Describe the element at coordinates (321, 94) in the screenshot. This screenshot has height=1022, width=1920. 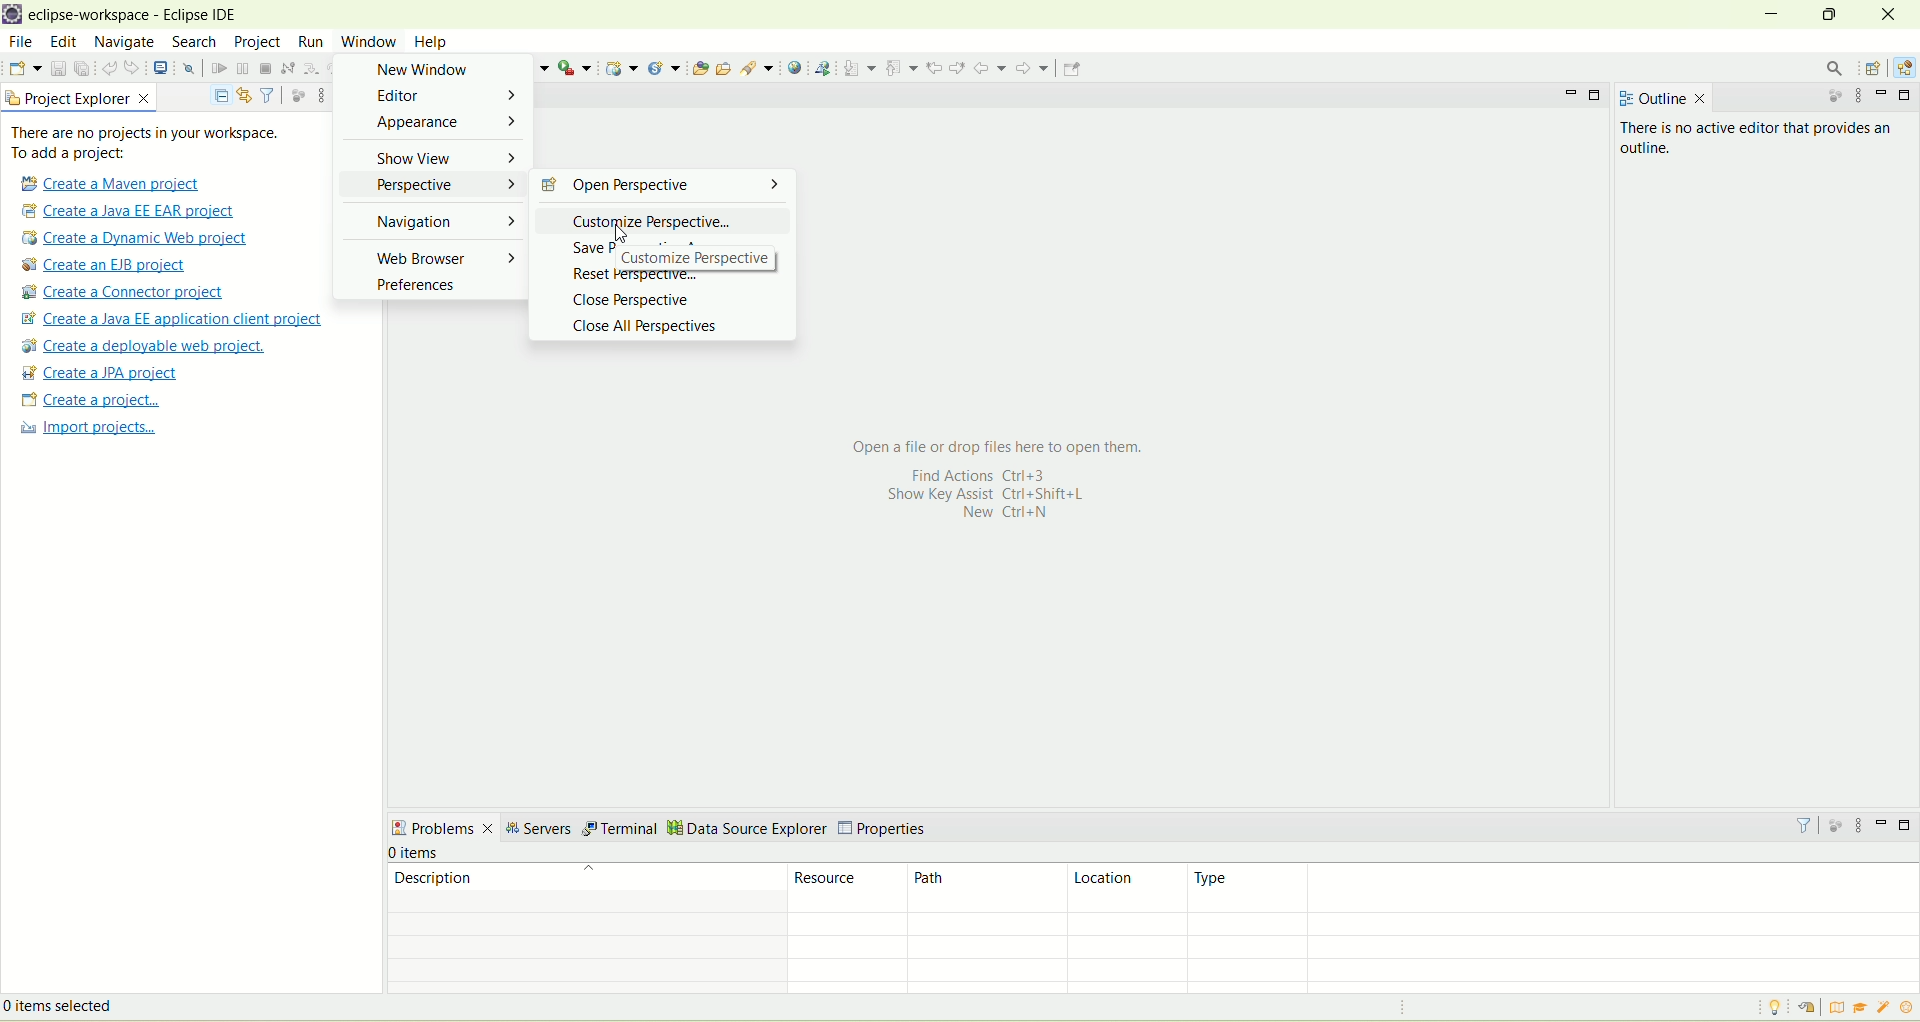
I see `view menu` at that location.